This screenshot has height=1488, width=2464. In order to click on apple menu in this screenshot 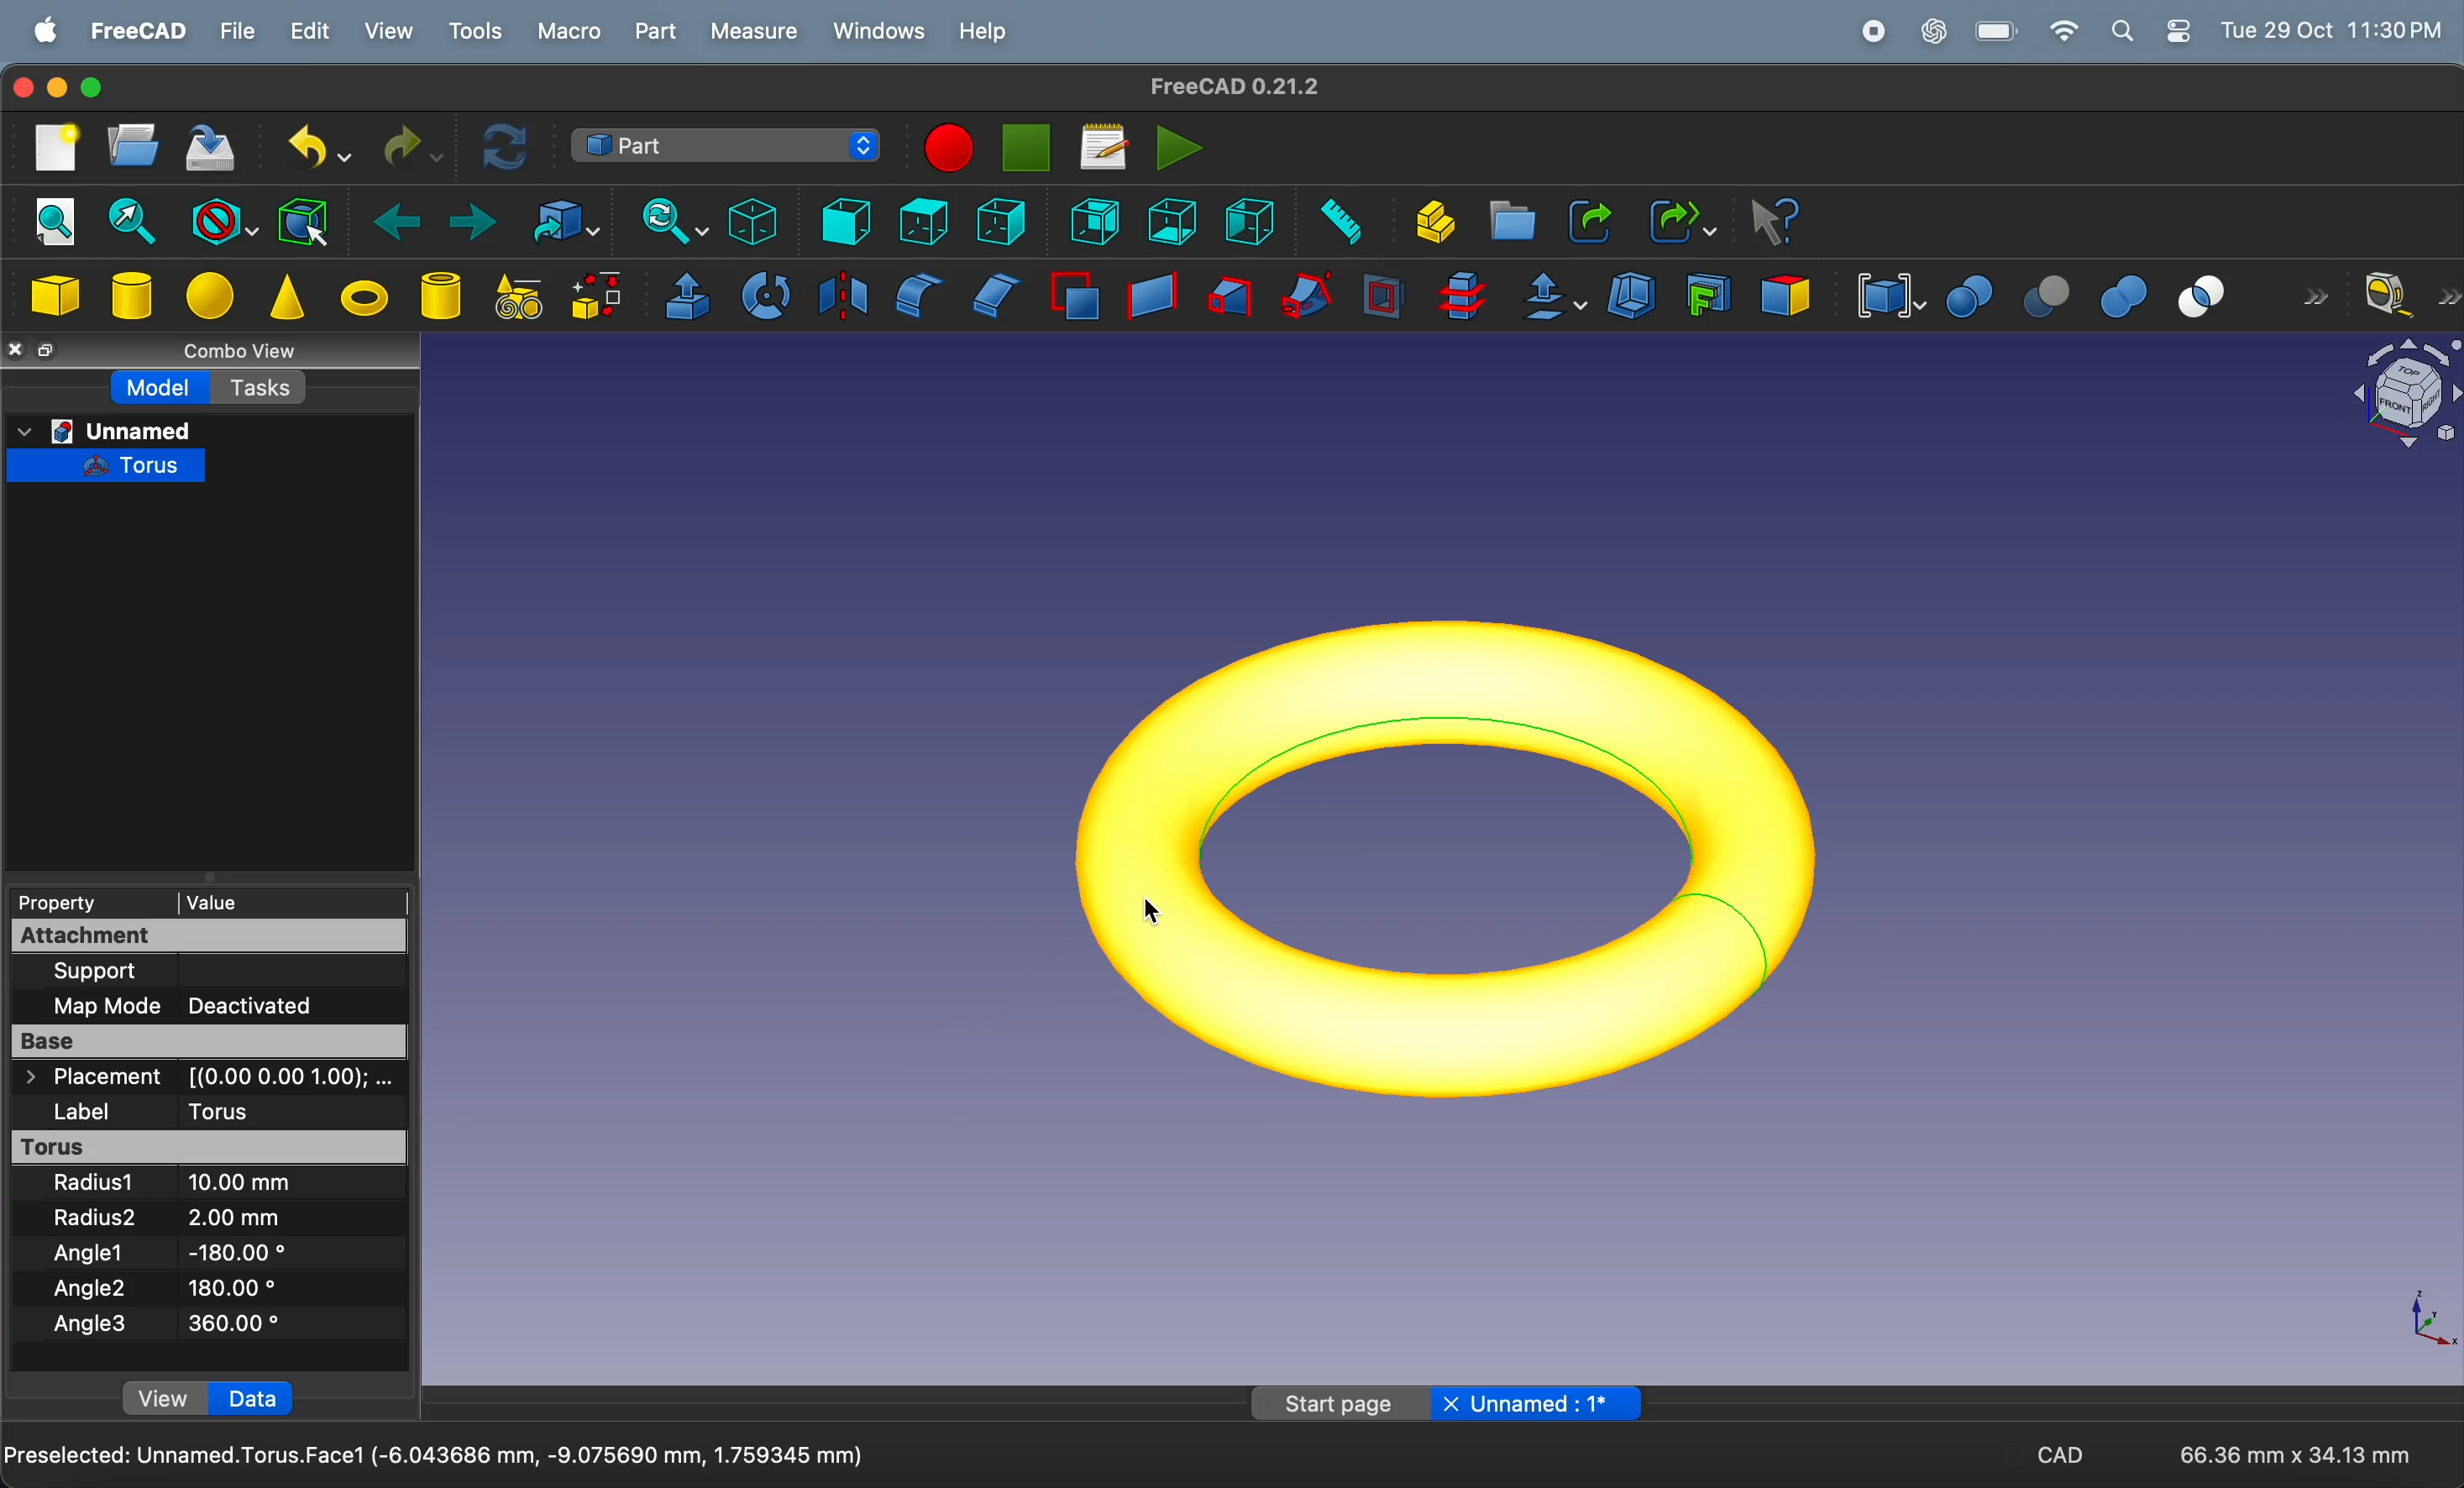, I will do `click(39, 28)`.